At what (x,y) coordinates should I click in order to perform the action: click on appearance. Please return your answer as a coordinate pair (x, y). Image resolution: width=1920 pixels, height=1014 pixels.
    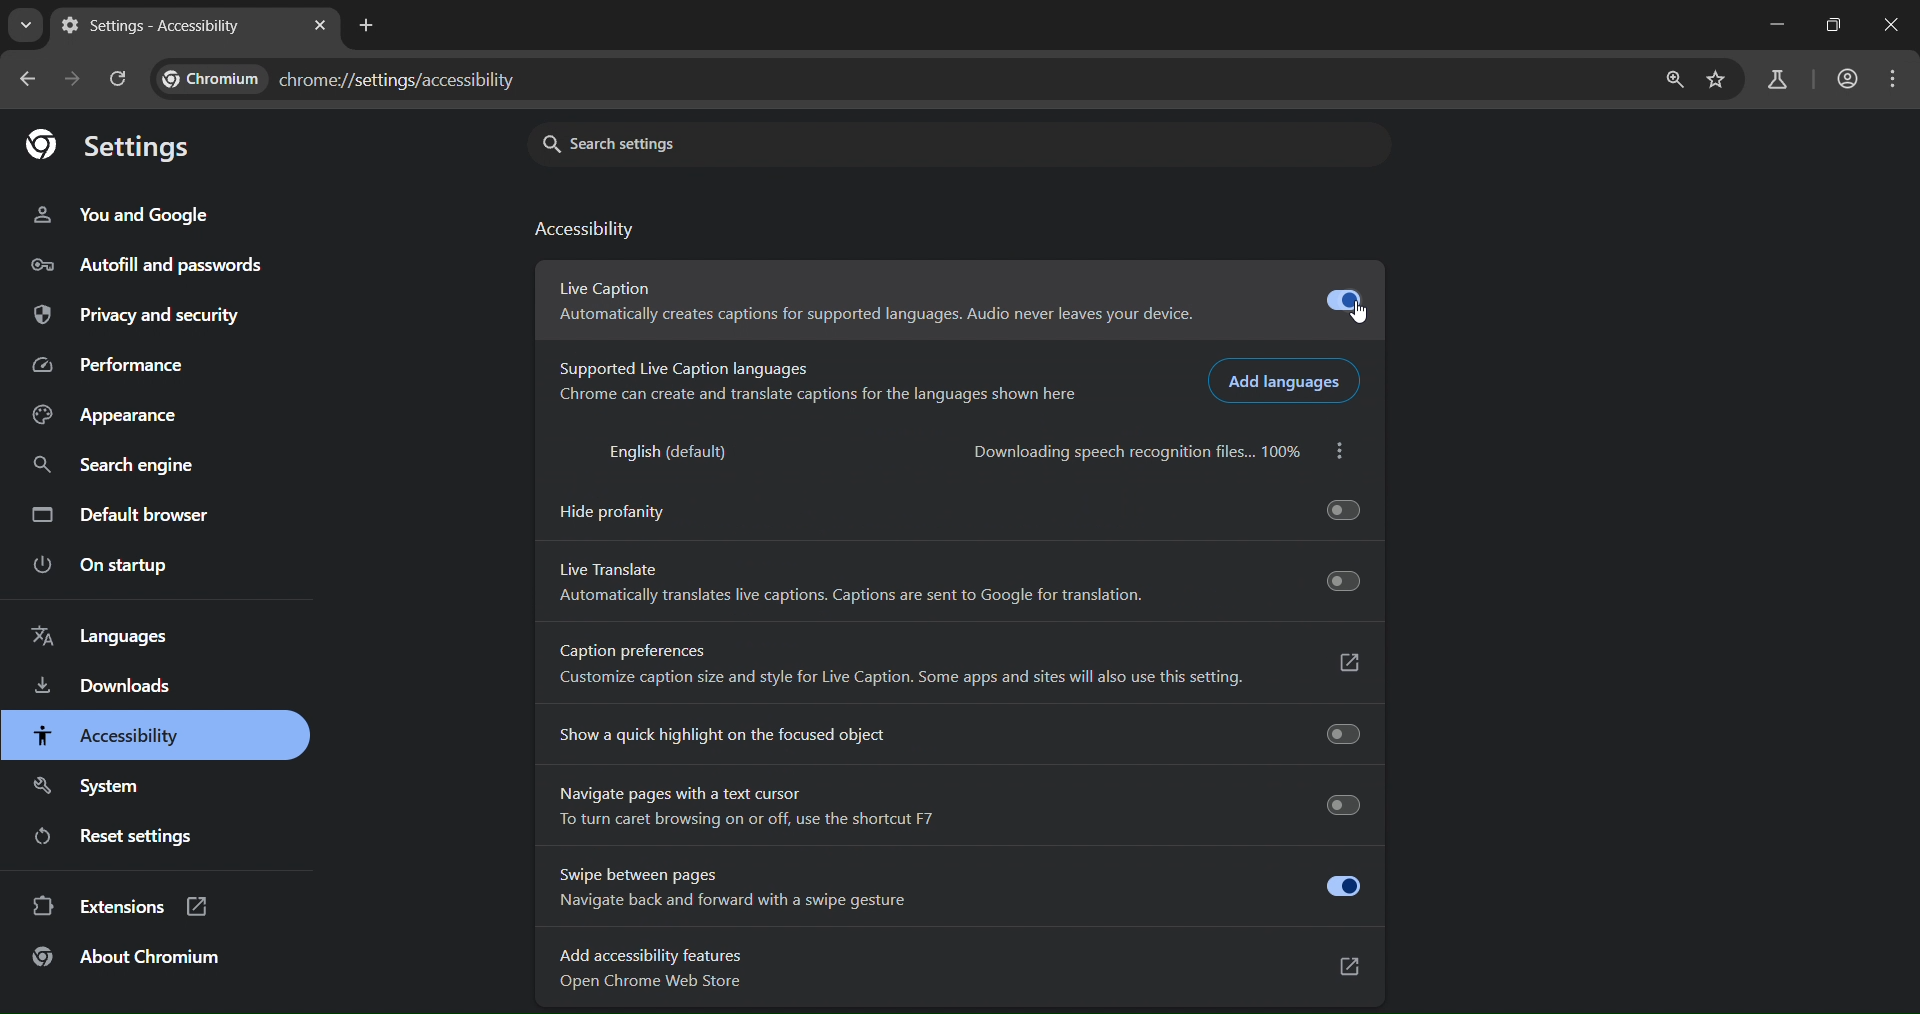
    Looking at the image, I should click on (129, 413).